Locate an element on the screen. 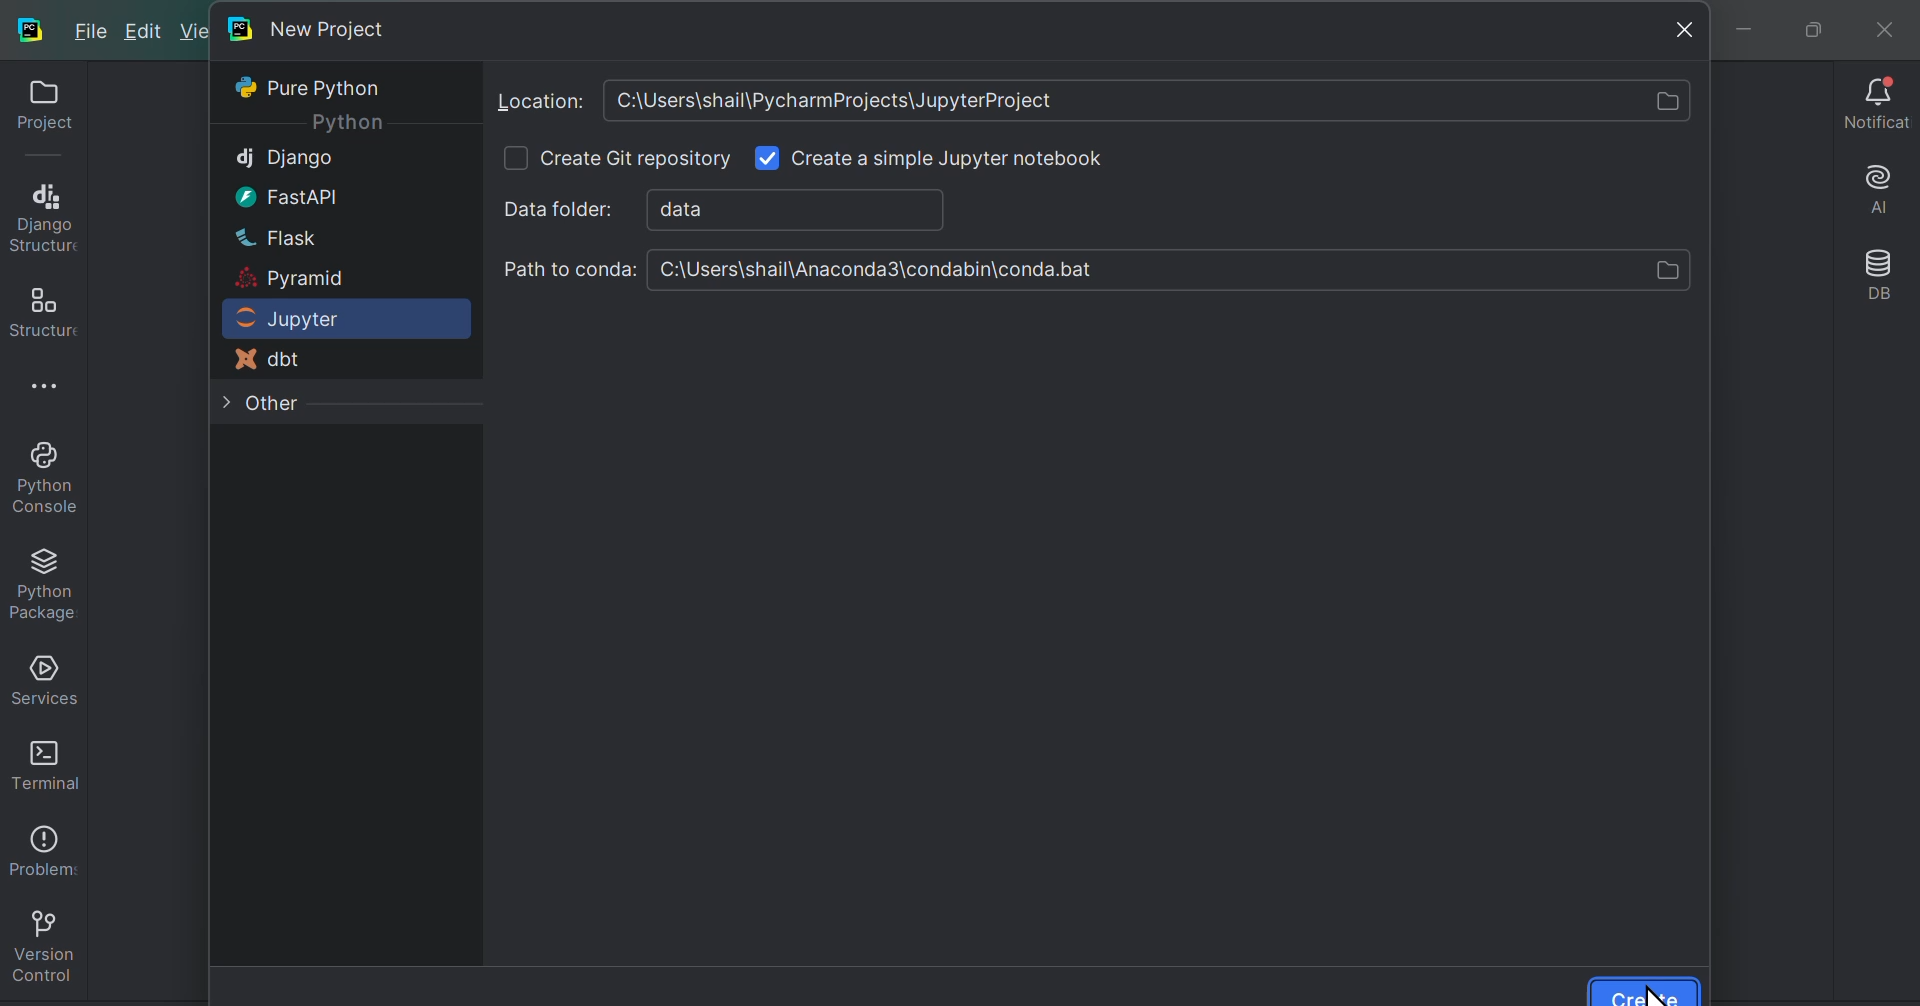 The image size is (1920, 1006). Pyramid is located at coordinates (292, 280).